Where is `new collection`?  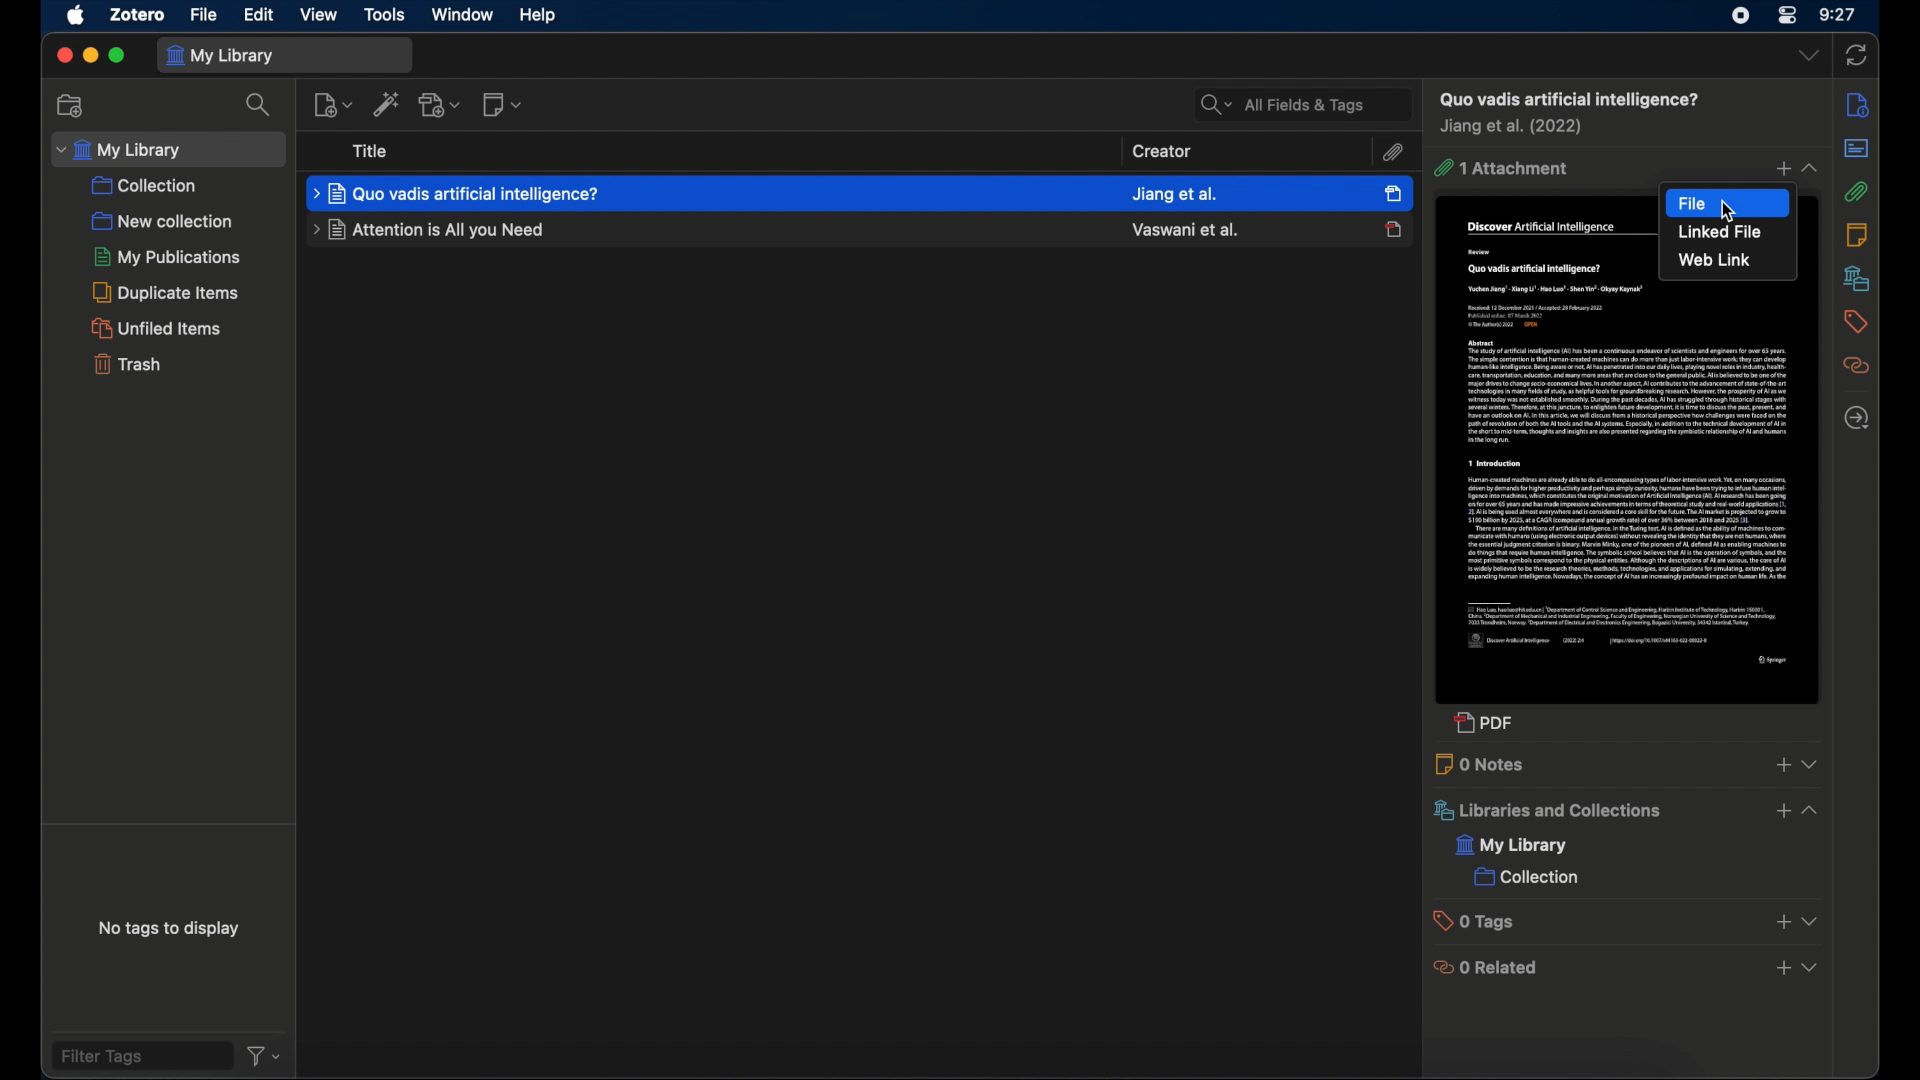 new collection is located at coordinates (163, 220).